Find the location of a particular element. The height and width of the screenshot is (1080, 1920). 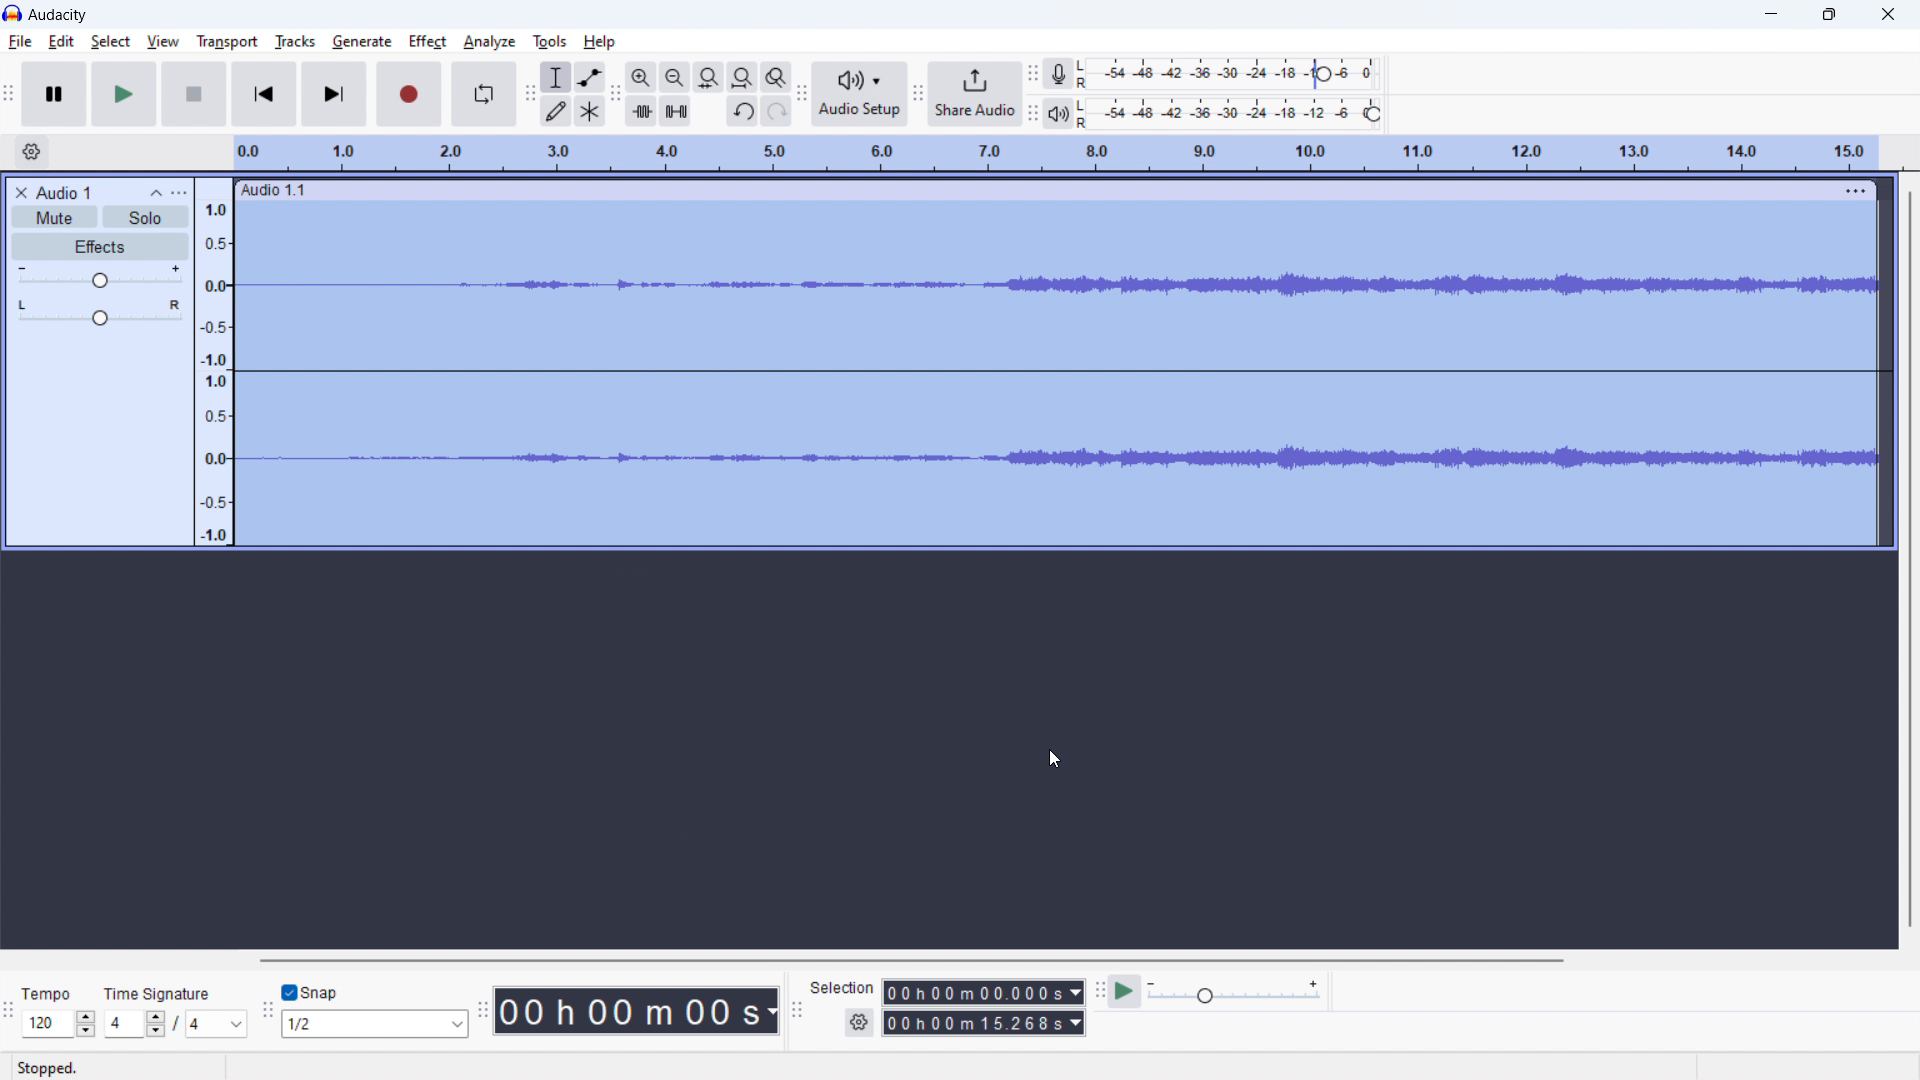

playback meter is located at coordinates (1058, 114).